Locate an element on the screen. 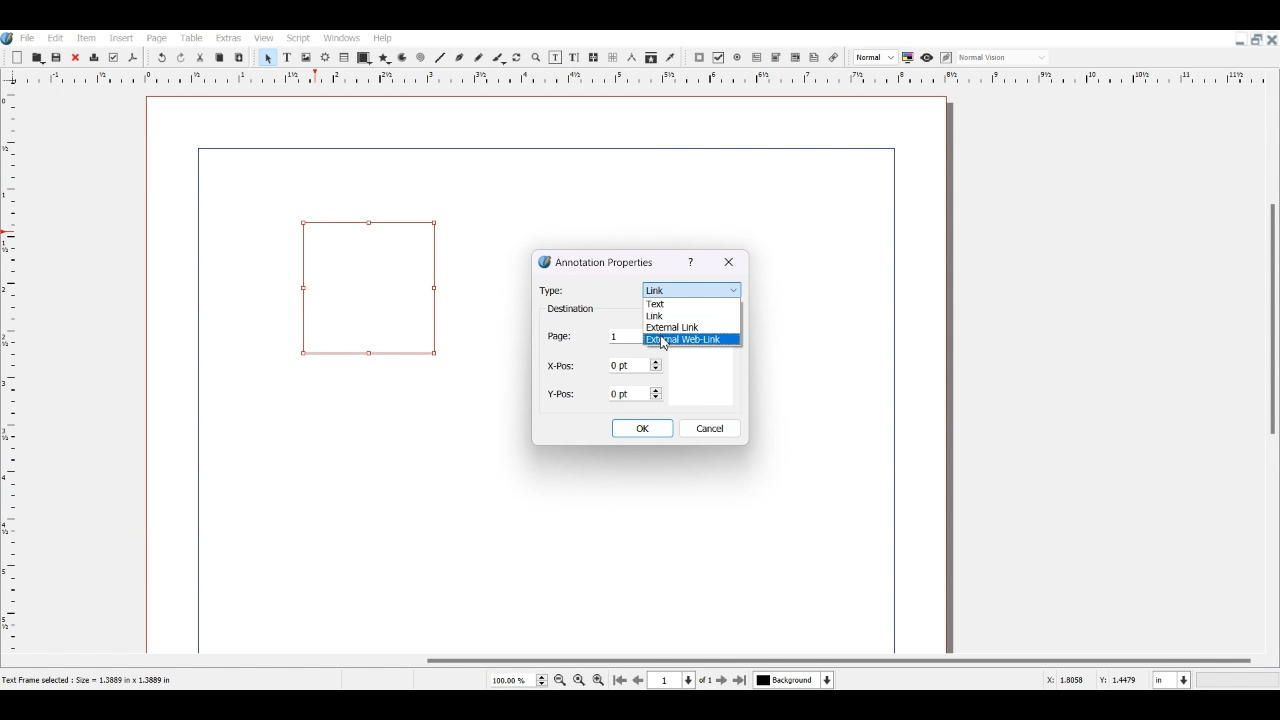  Image Frame is located at coordinates (306, 57).